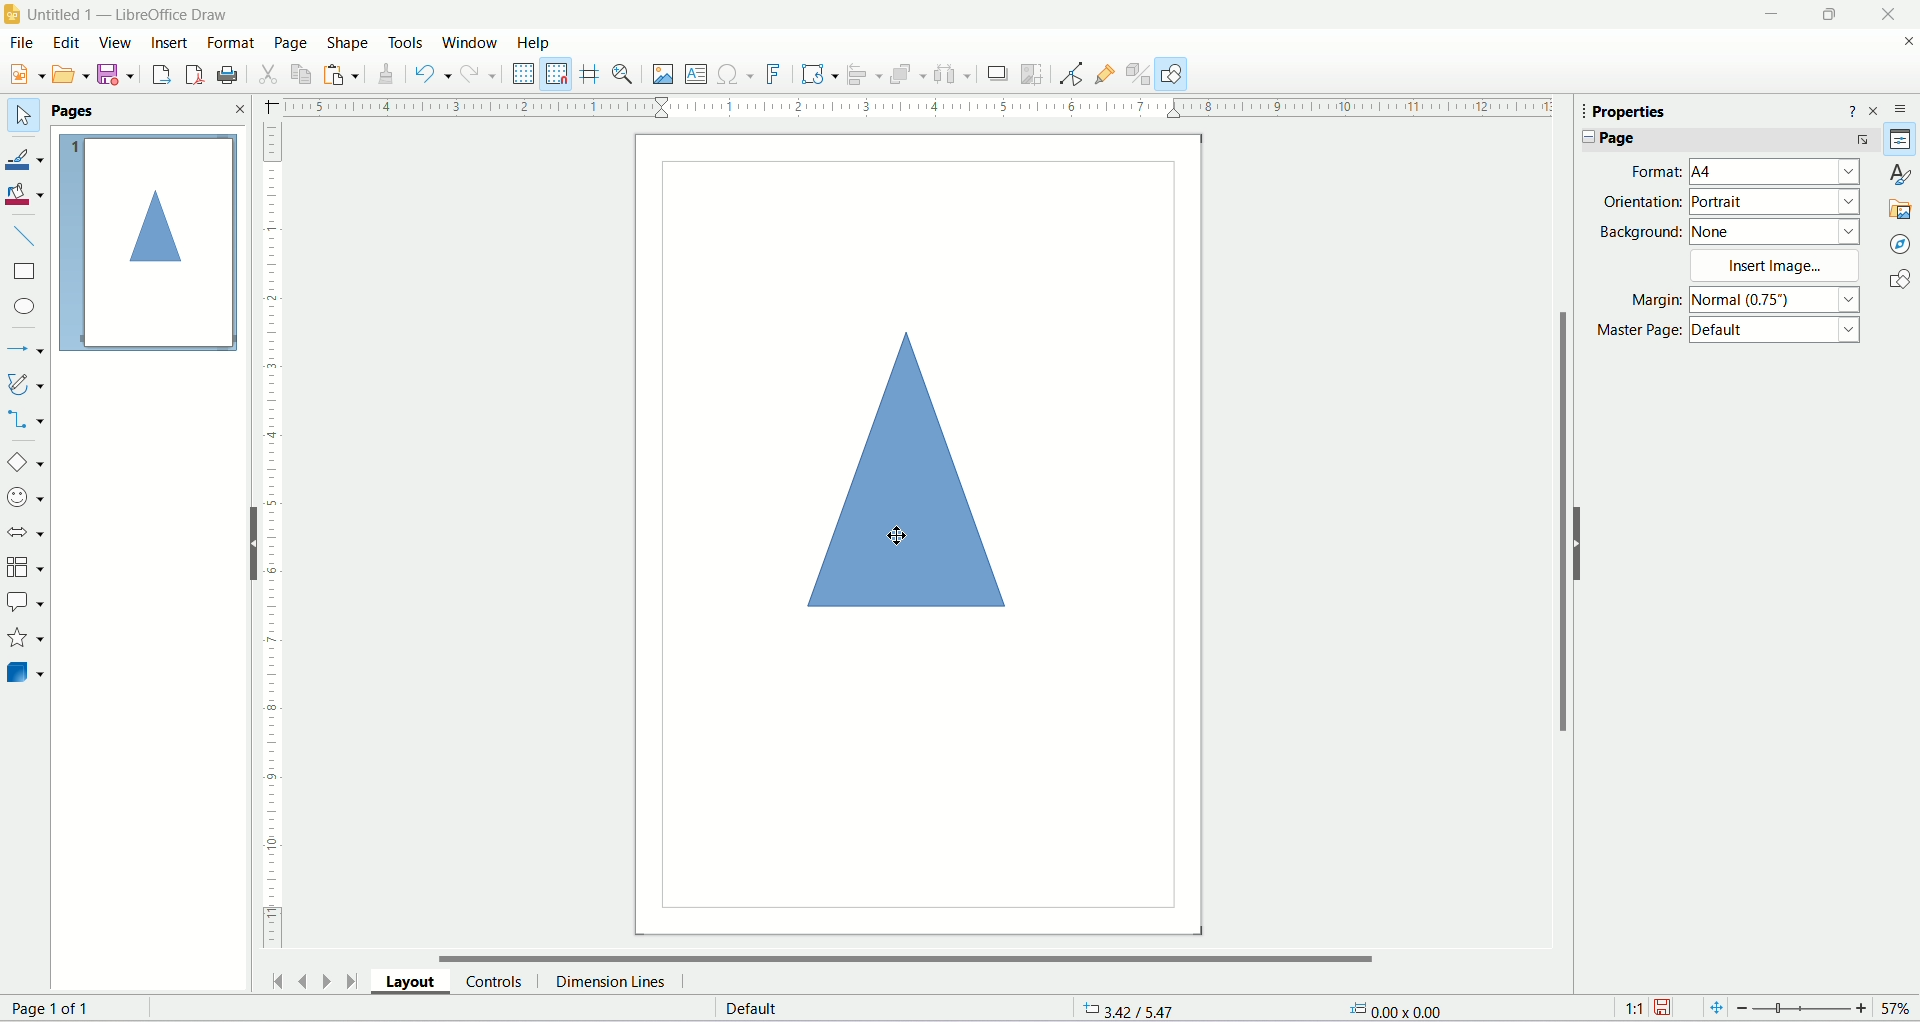 The image size is (1920, 1022). Describe the element at coordinates (26, 195) in the screenshot. I see `Fill Color` at that location.